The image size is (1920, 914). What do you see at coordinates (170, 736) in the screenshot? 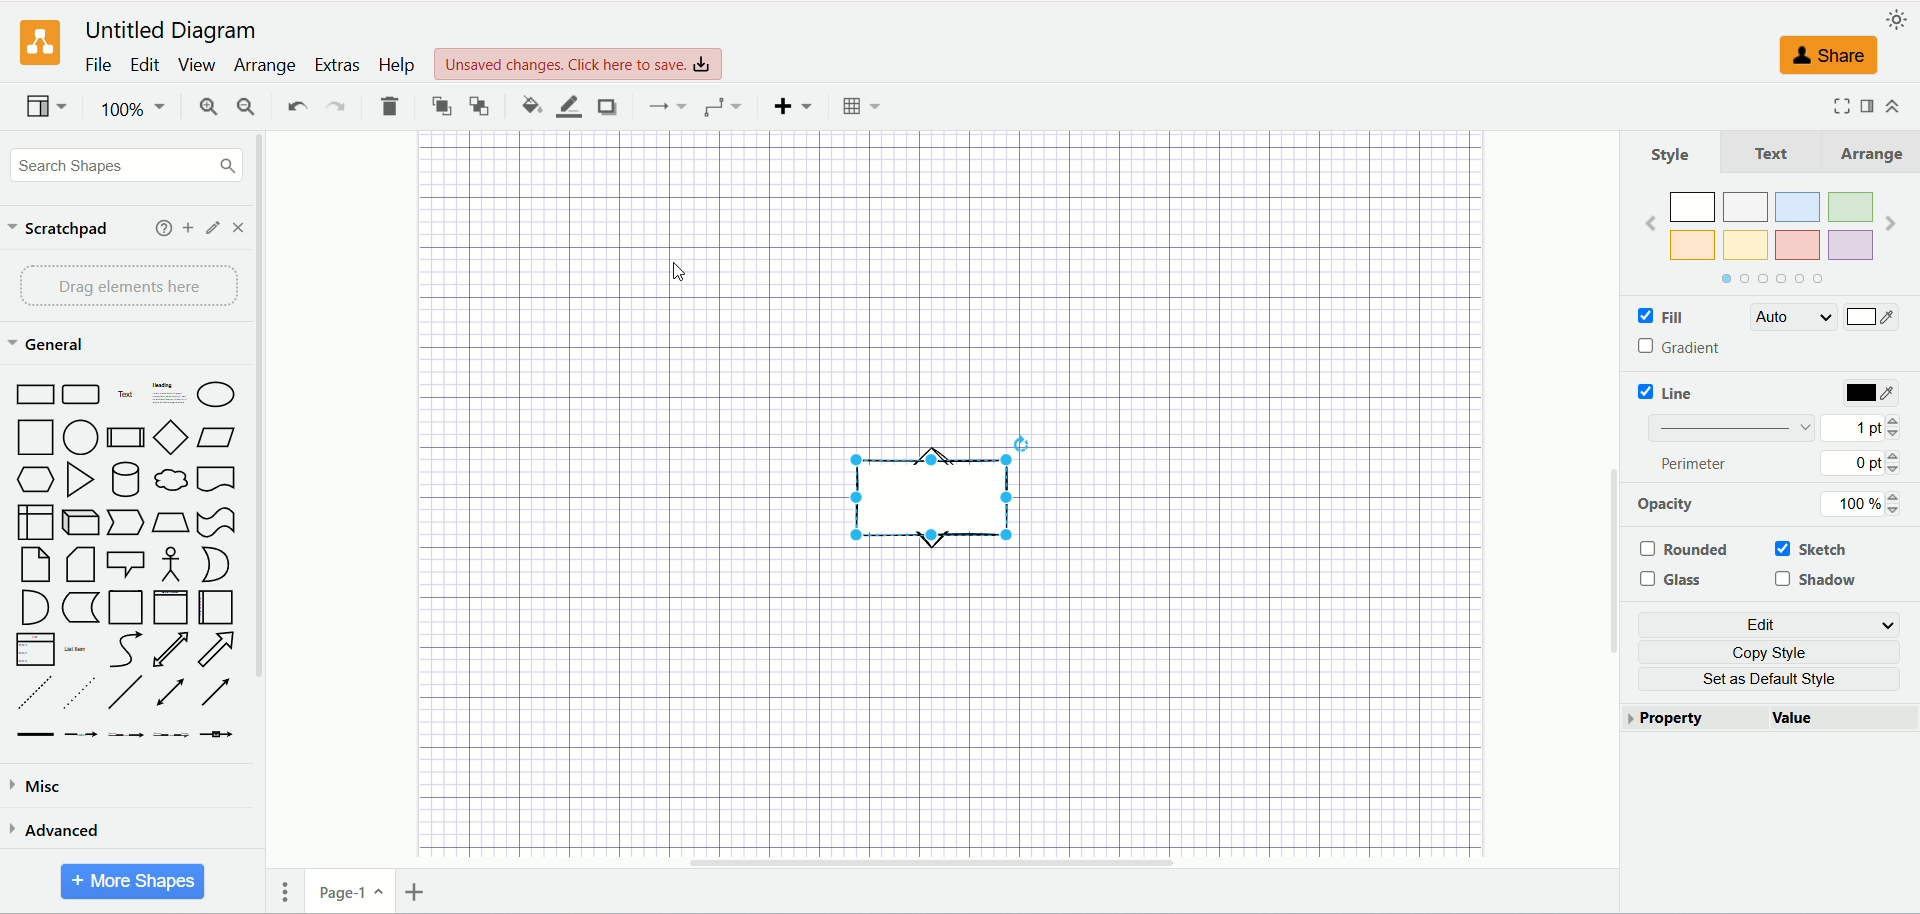
I see `Connector with 3 label` at bounding box center [170, 736].